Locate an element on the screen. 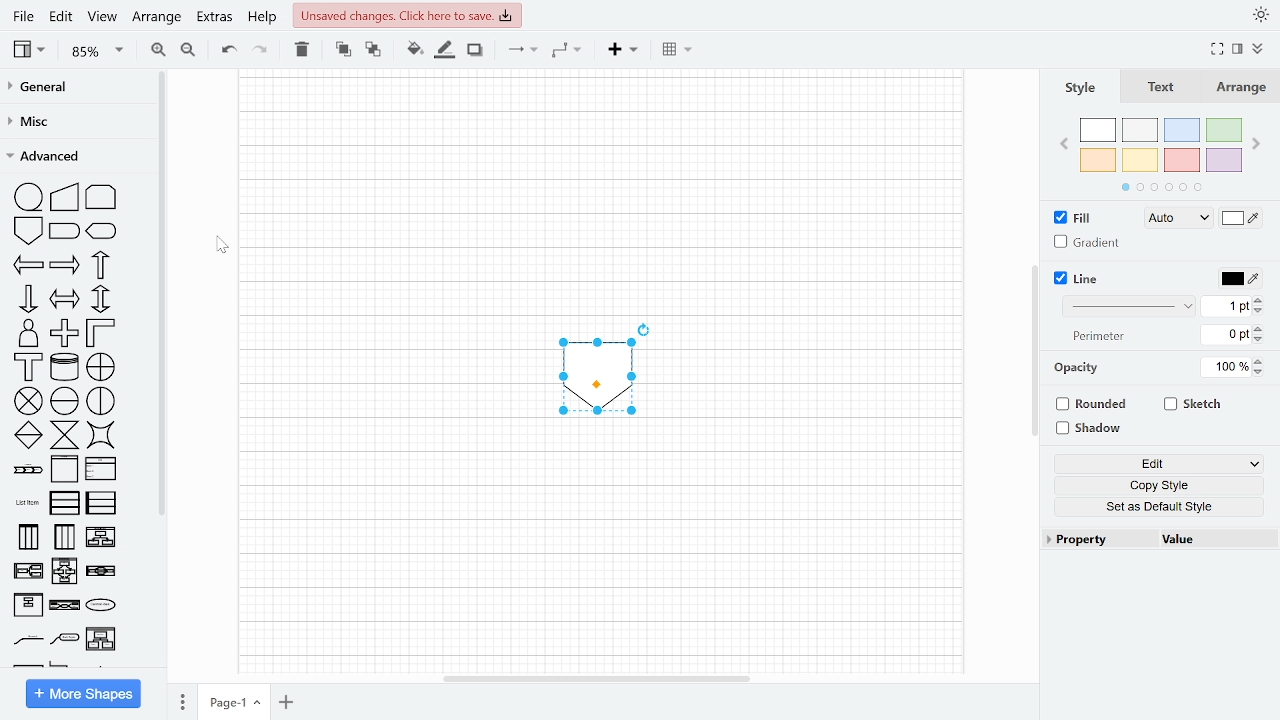 Image resolution: width=1280 pixels, height=720 pixels. Vertical scrollbar is located at coordinates (1034, 350).